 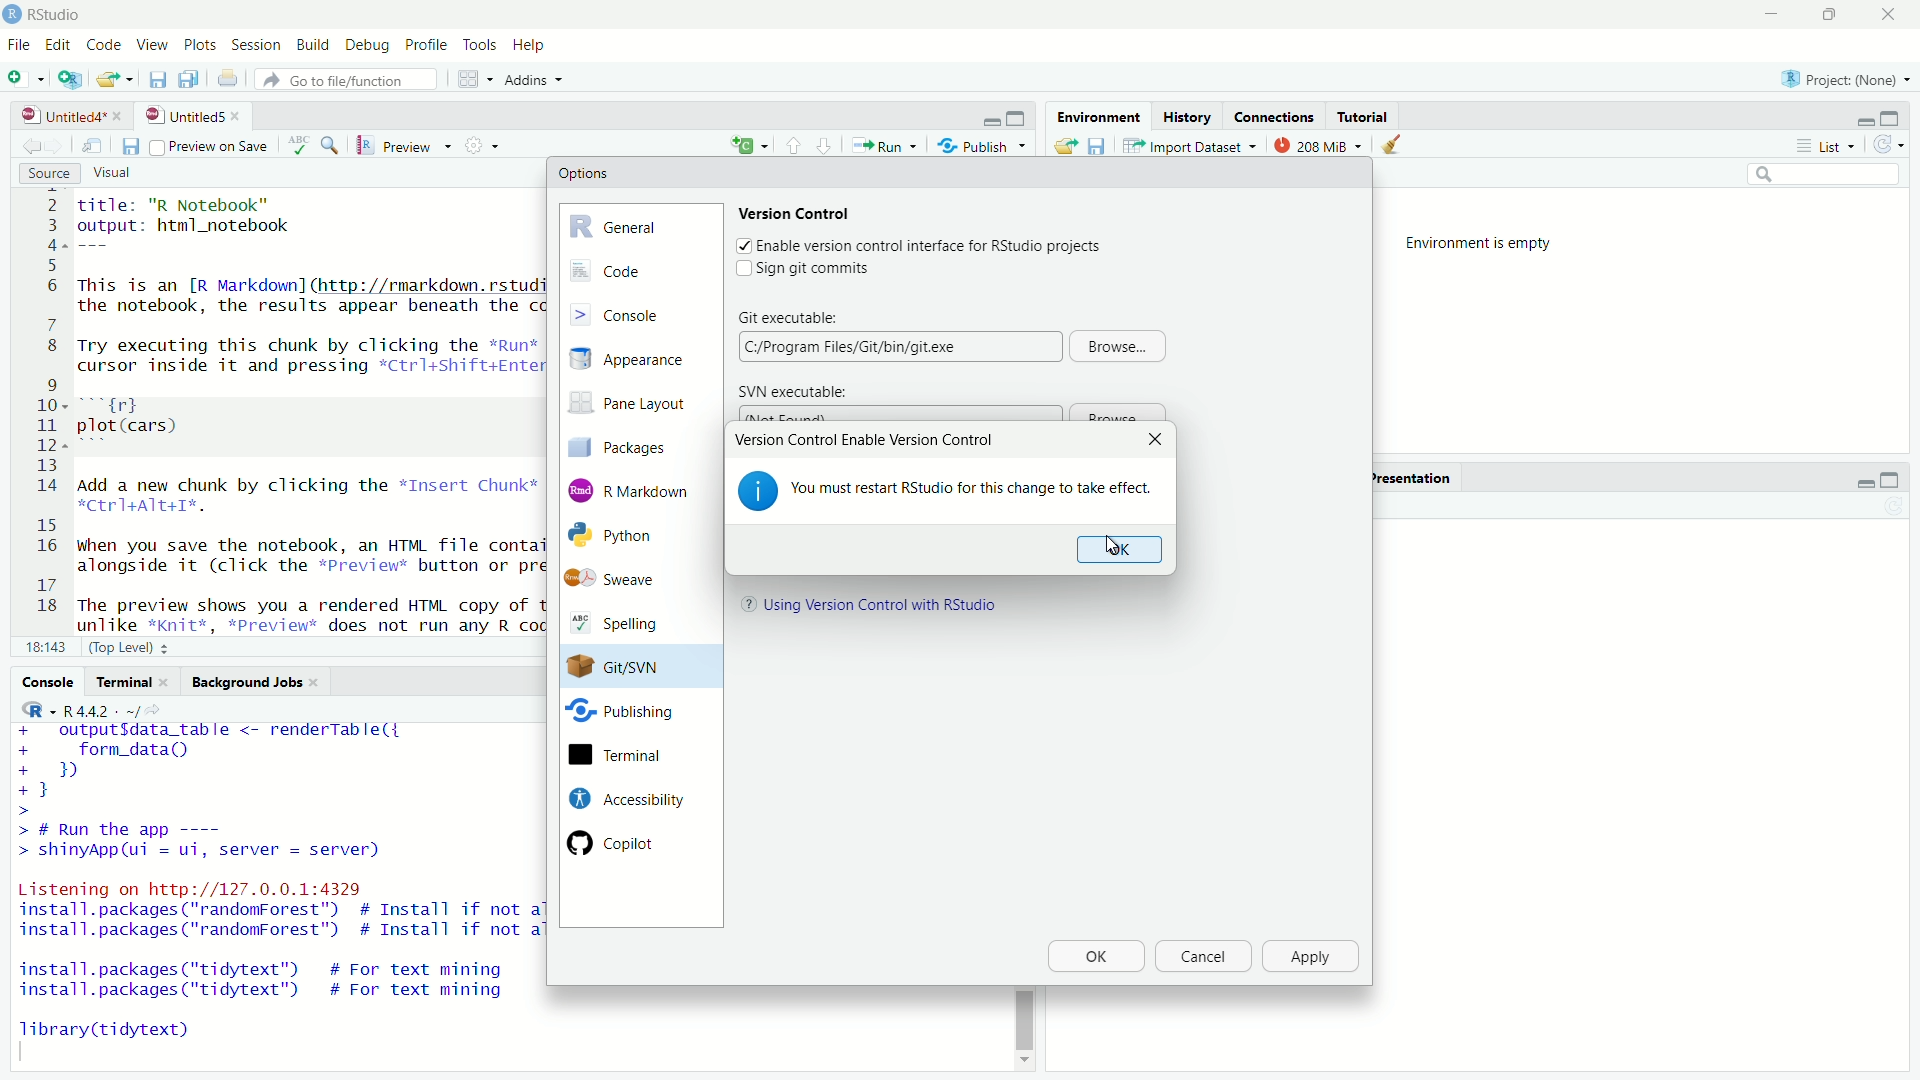 I want to click on Publish, so click(x=982, y=144).